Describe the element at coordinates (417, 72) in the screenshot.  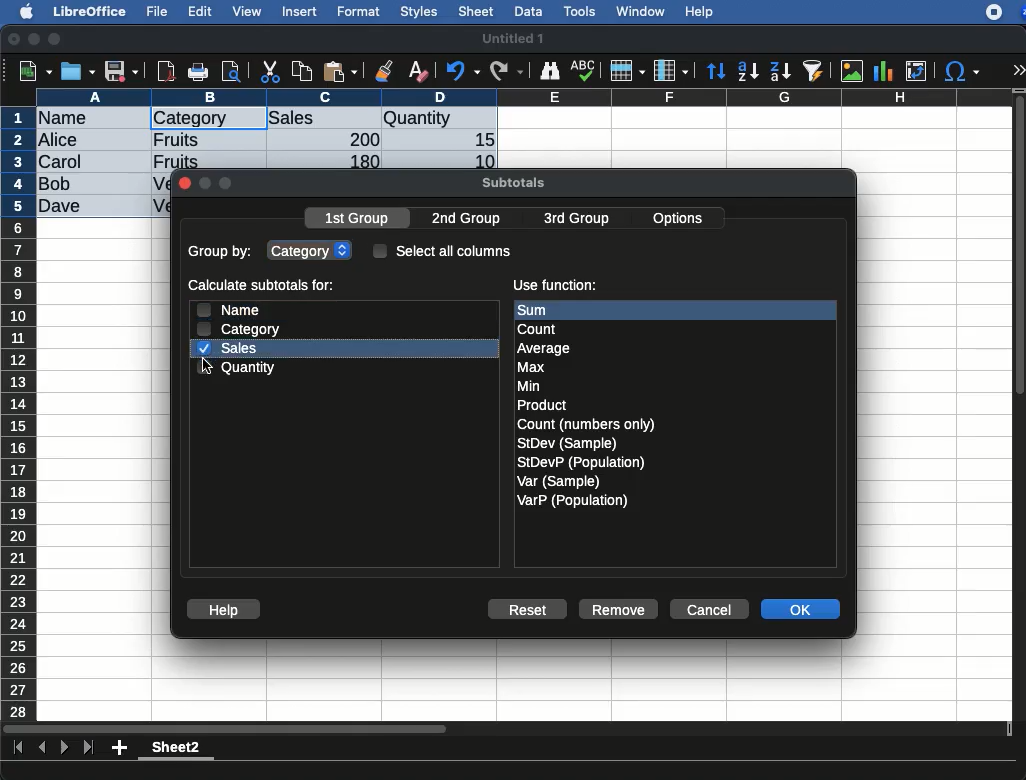
I see `clear formatting` at that location.